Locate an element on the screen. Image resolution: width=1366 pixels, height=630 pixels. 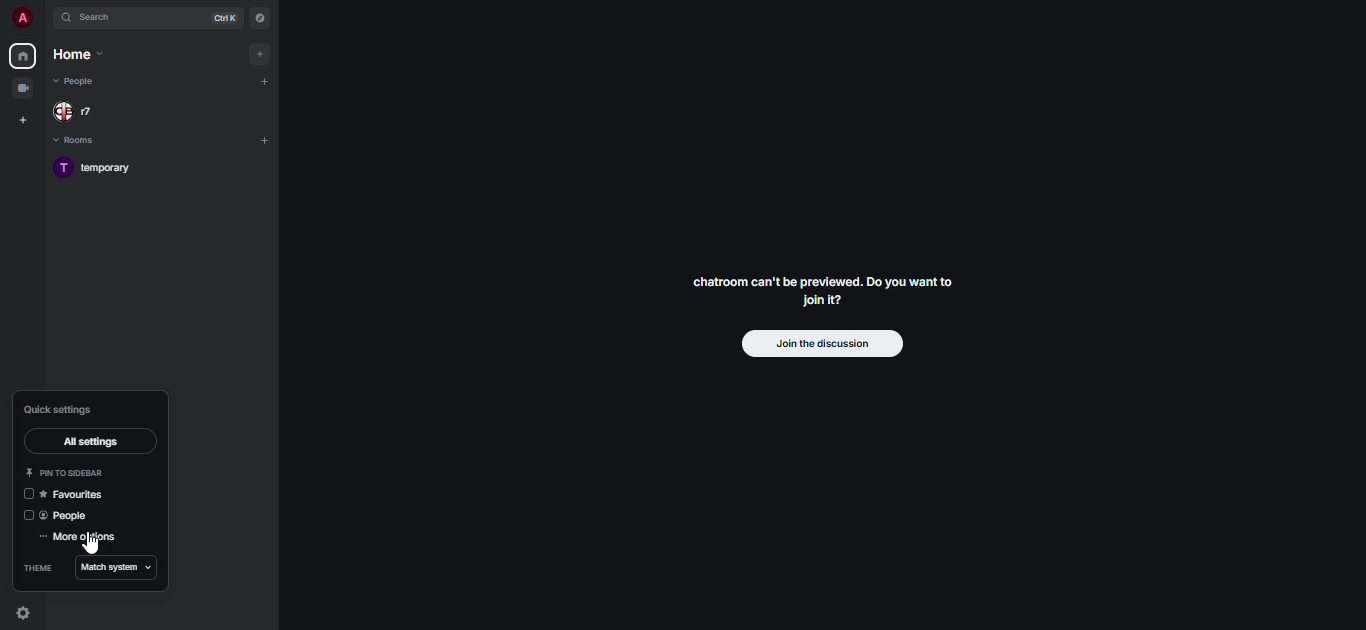
match system is located at coordinates (114, 569).